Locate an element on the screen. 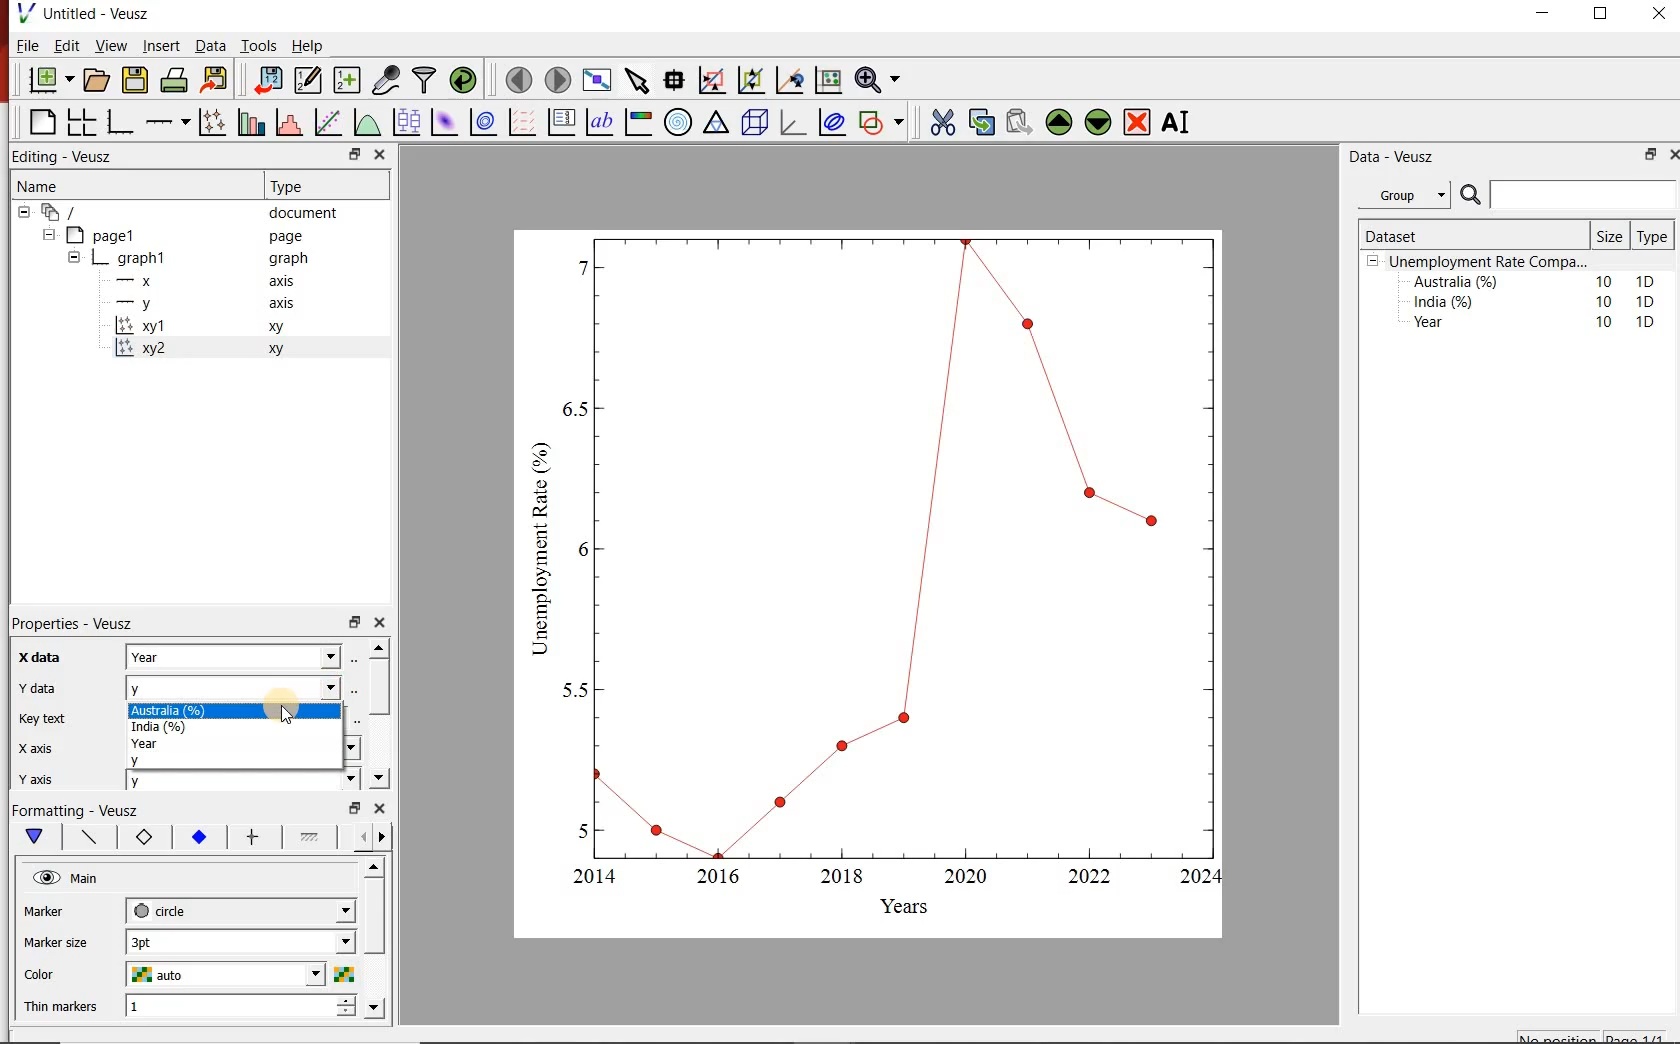 The image size is (1680, 1044). polar graph is located at coordinates (679, 123).